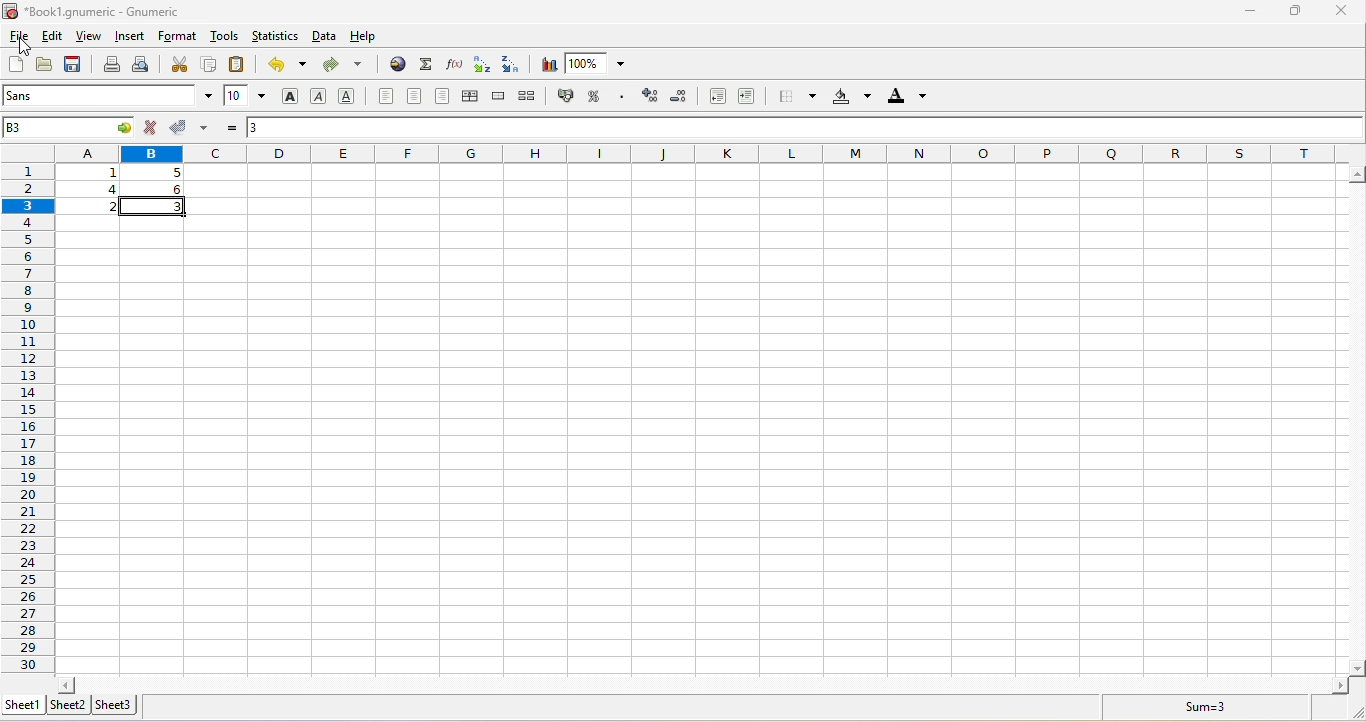 This screenshot has width=1366, height=722. I want to click on undo, so click(292, 68).